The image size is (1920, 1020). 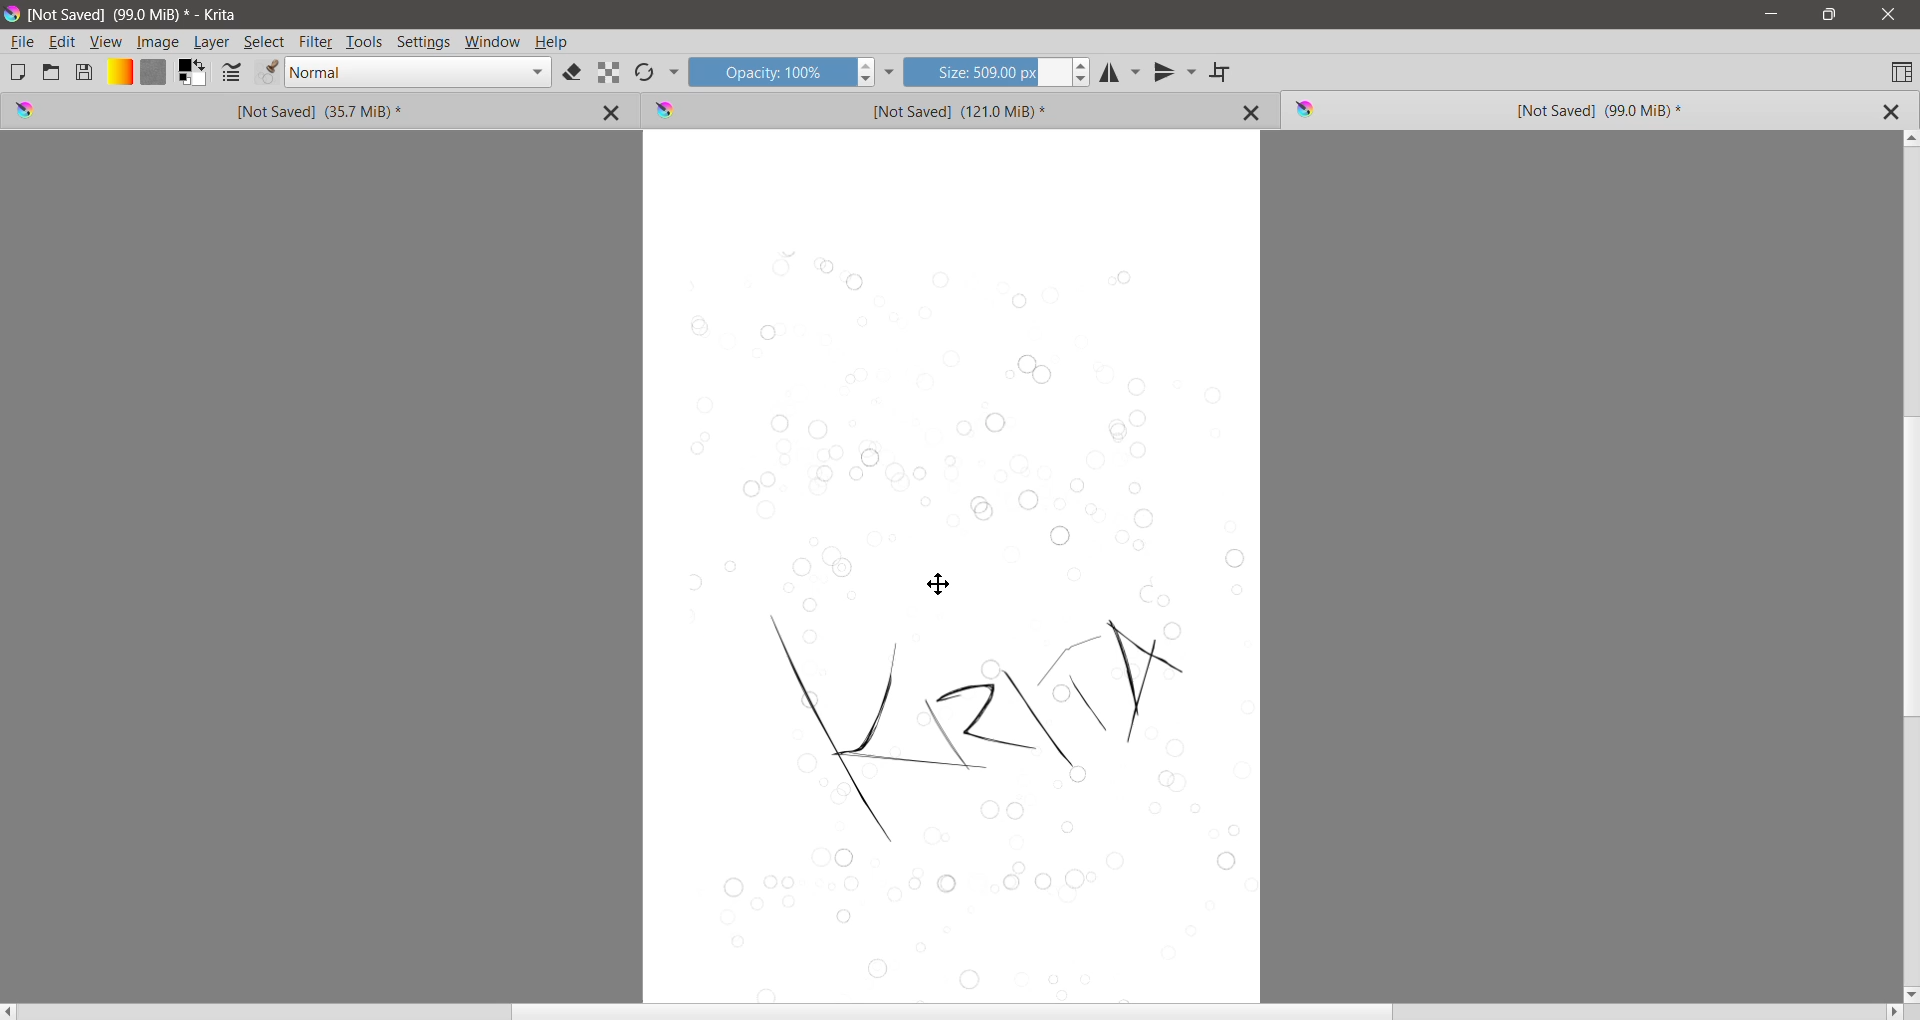 I want to click on View, so click(x=106, y=42).